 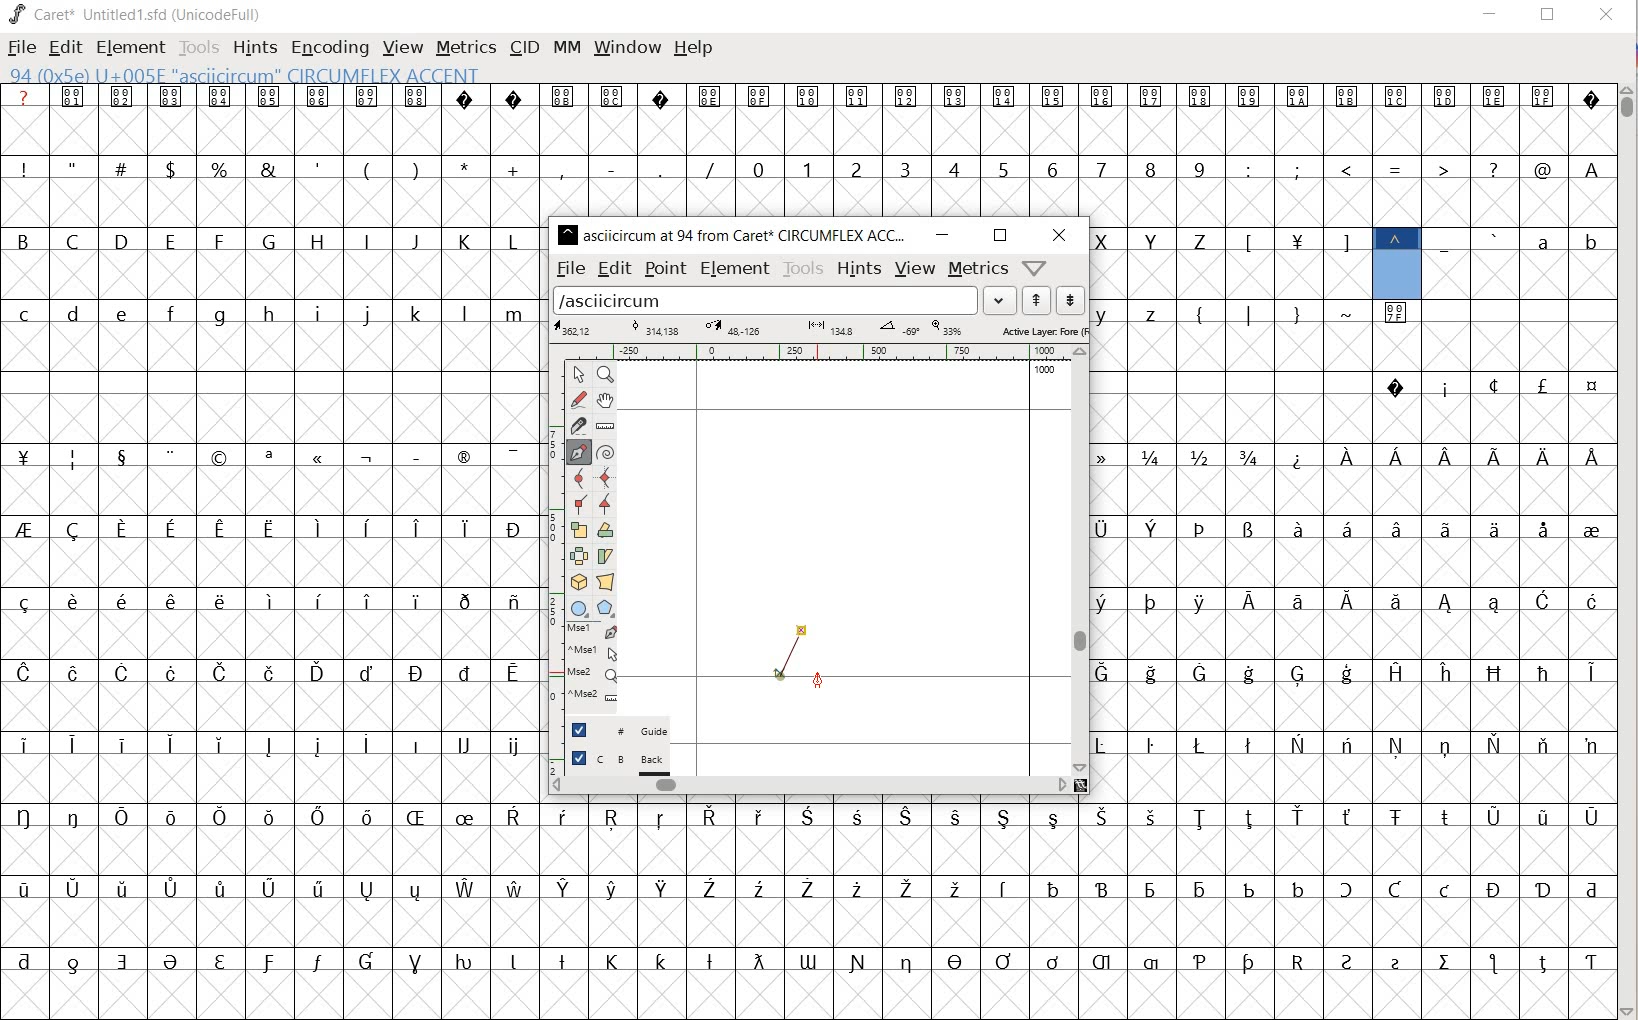 I want to click on METRICS, so click(x=466, y=48).